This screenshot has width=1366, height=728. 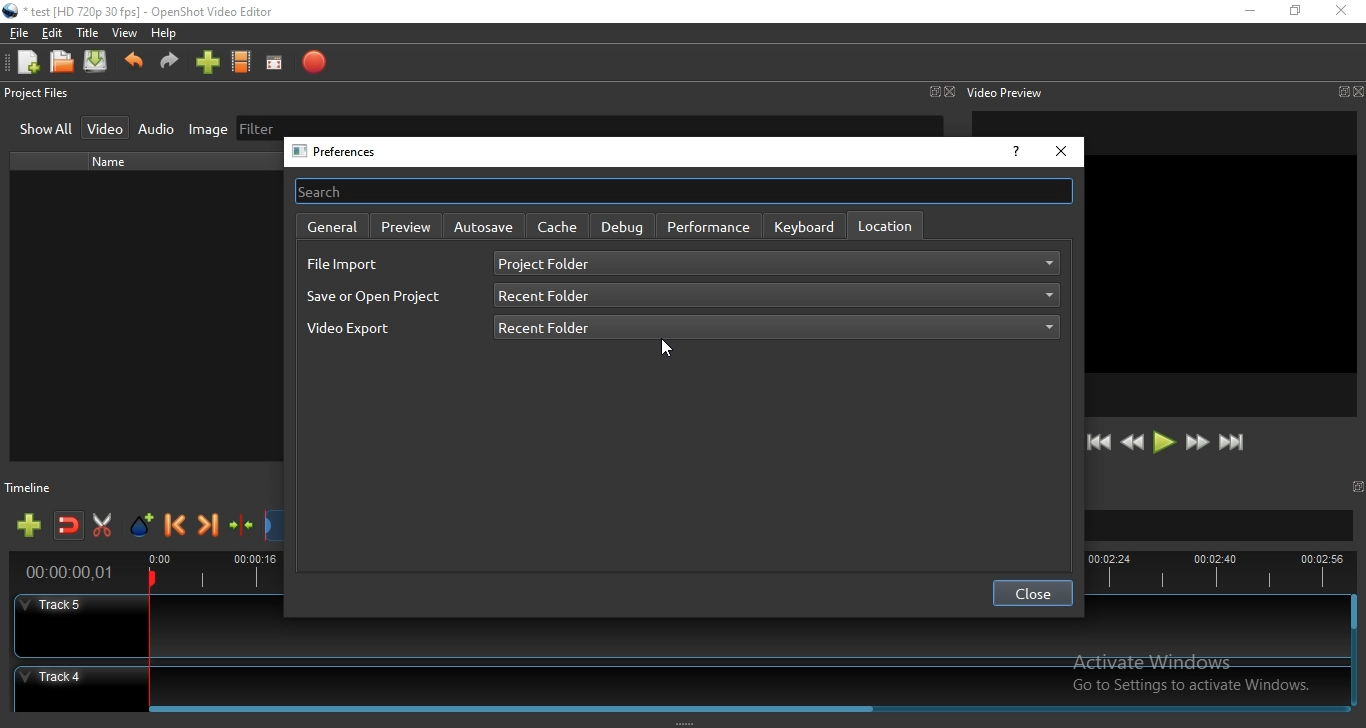 I want to click on debug, so click(x=621, y=225).